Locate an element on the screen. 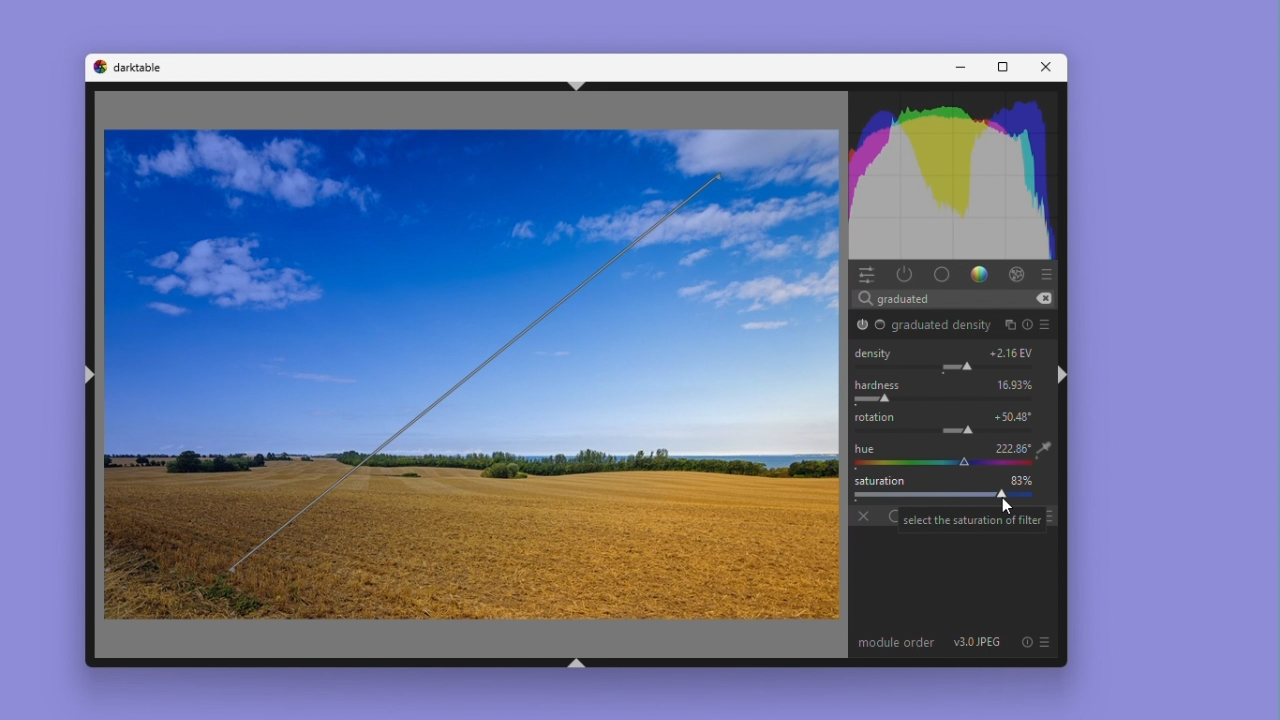 The width and height of the screenshot is (1280, 720). 222.86 degrees is located at coordinates (1010, 448).